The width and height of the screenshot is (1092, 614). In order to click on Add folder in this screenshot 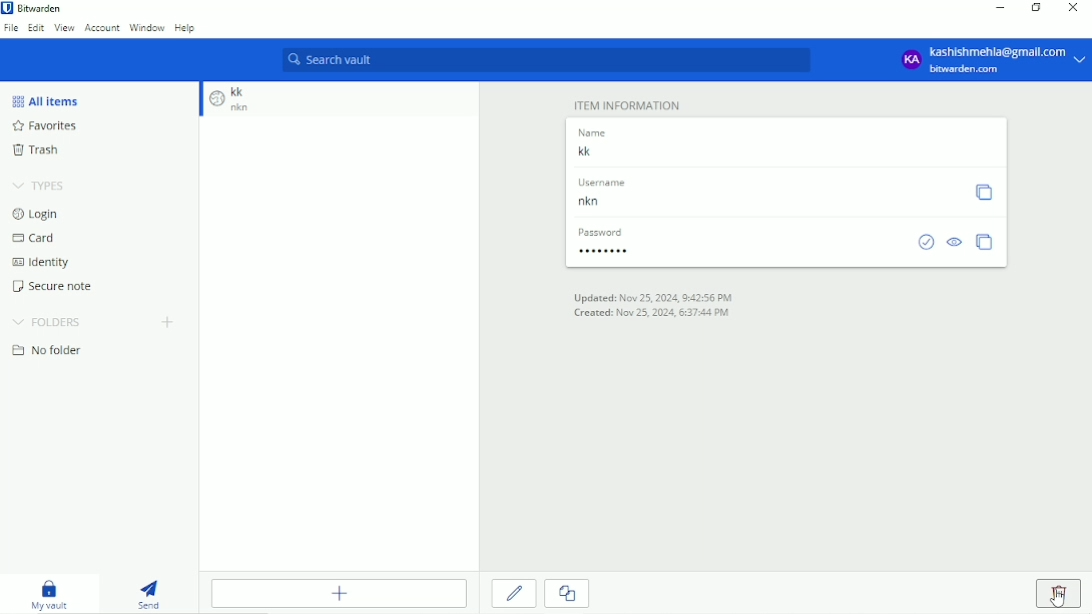, I will do `click(167, 322)`.